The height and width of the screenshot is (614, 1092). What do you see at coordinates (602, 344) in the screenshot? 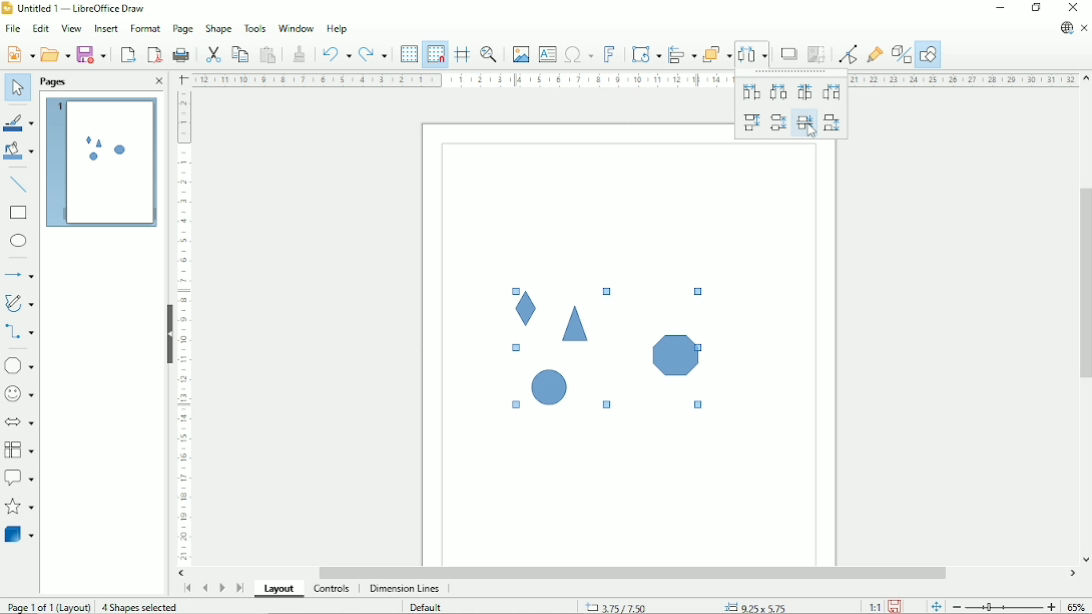
I see `Shapes selected` at bounding box center [602, 344].